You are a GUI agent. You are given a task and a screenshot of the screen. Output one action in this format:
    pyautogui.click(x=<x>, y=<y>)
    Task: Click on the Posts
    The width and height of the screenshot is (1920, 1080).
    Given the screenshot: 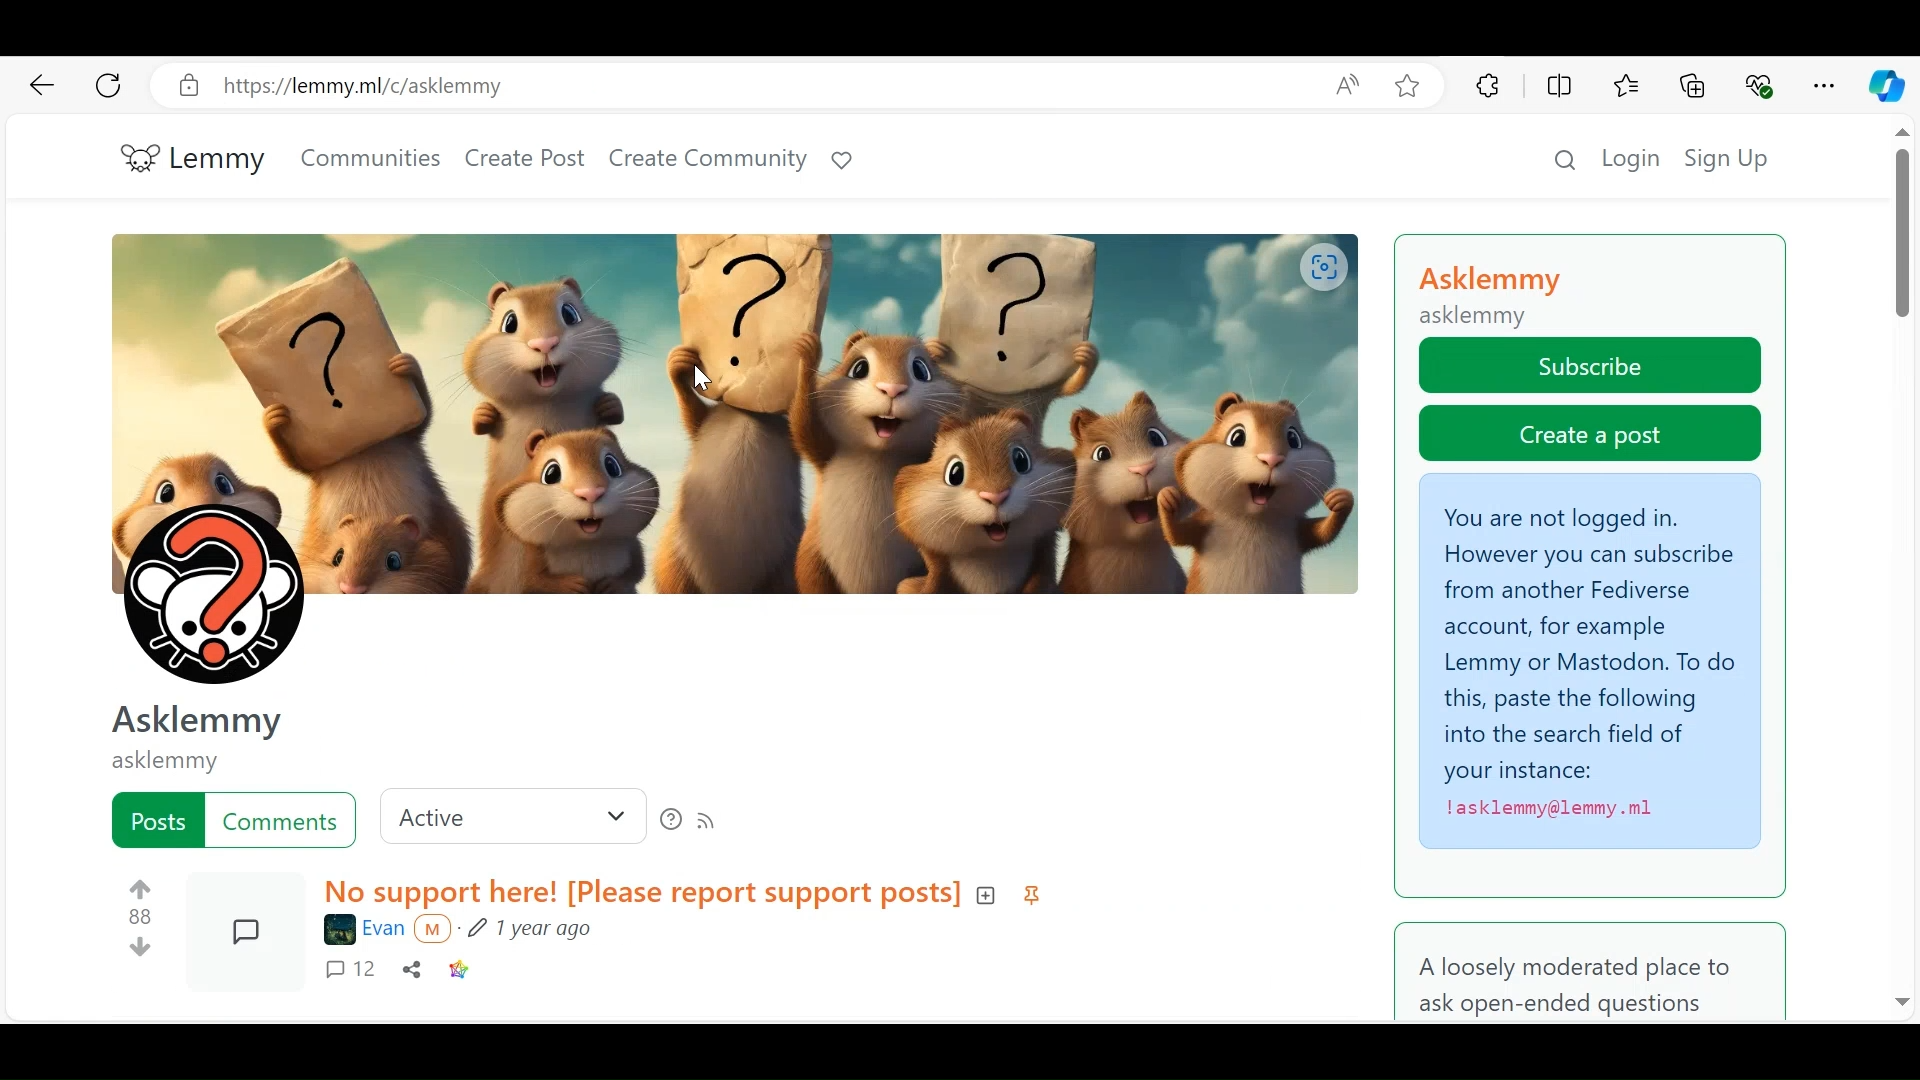 What is the action you would take?
    pyautogui.click(x=157, y=819)
    